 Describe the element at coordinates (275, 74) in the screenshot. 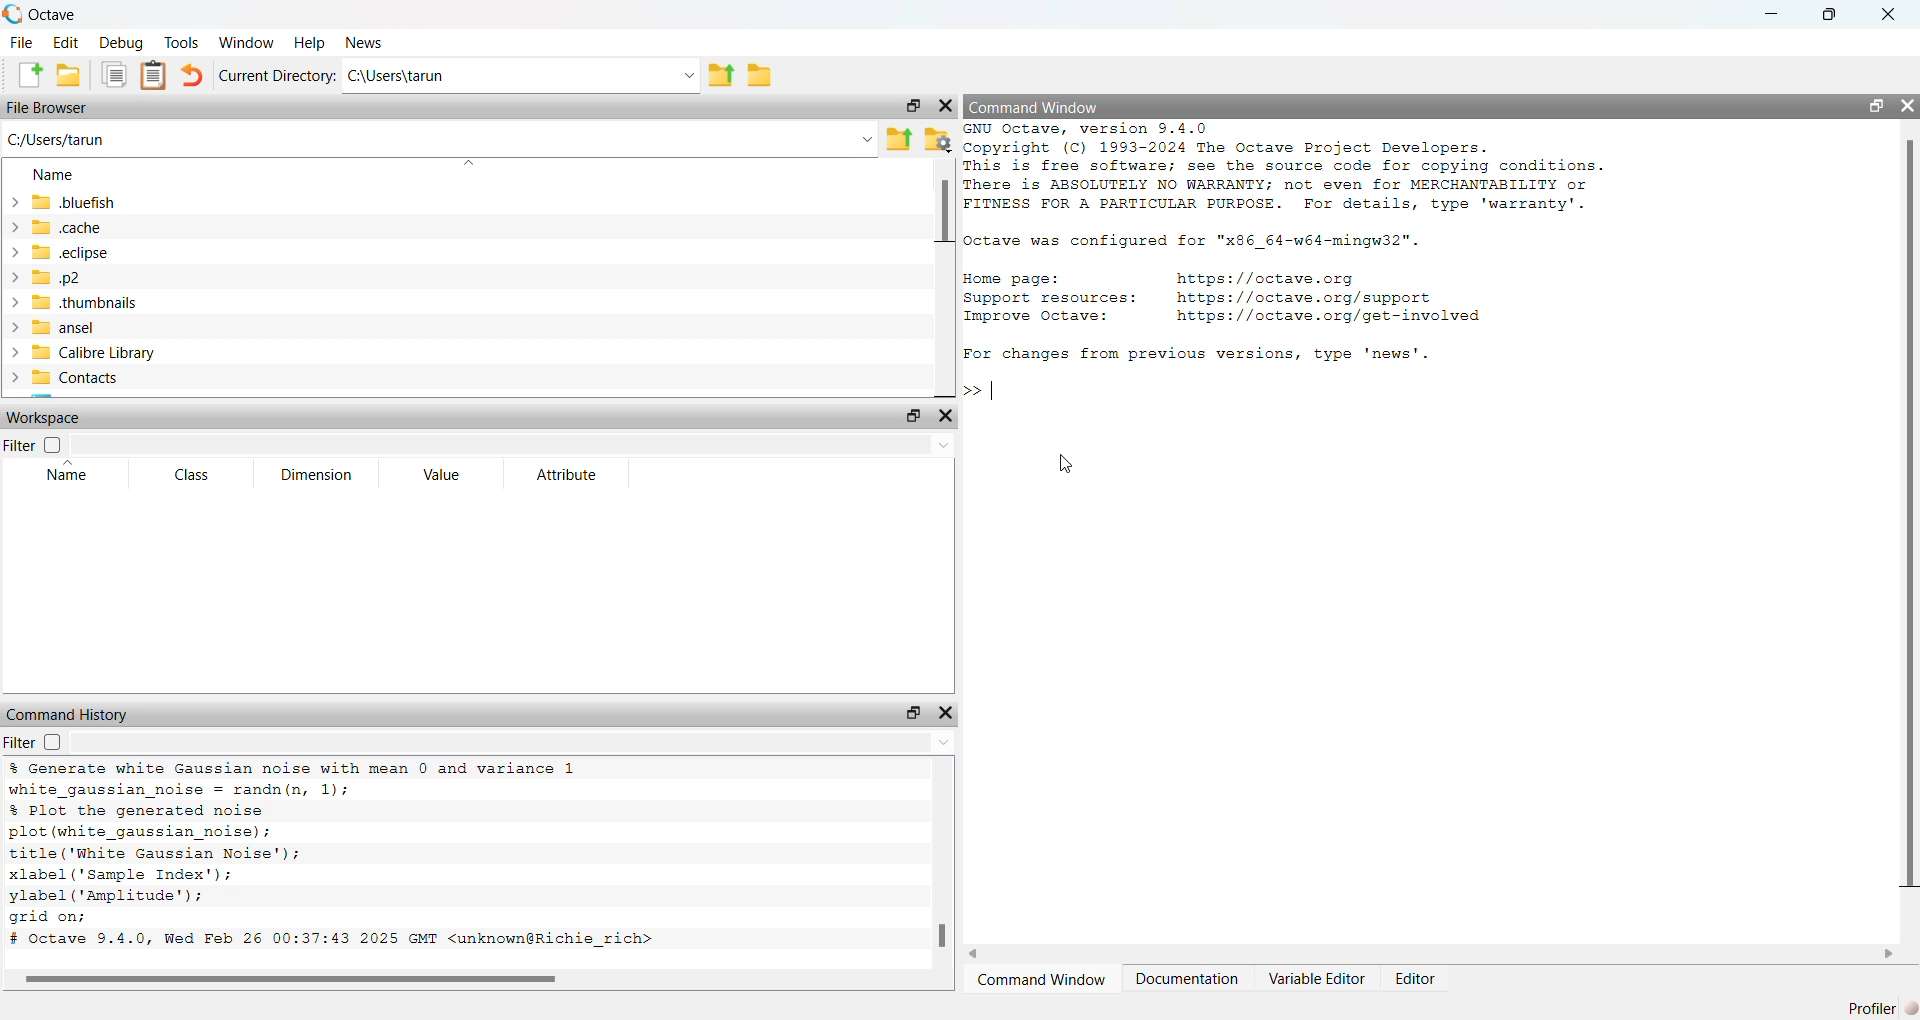

I see `Current Directory` at that location.